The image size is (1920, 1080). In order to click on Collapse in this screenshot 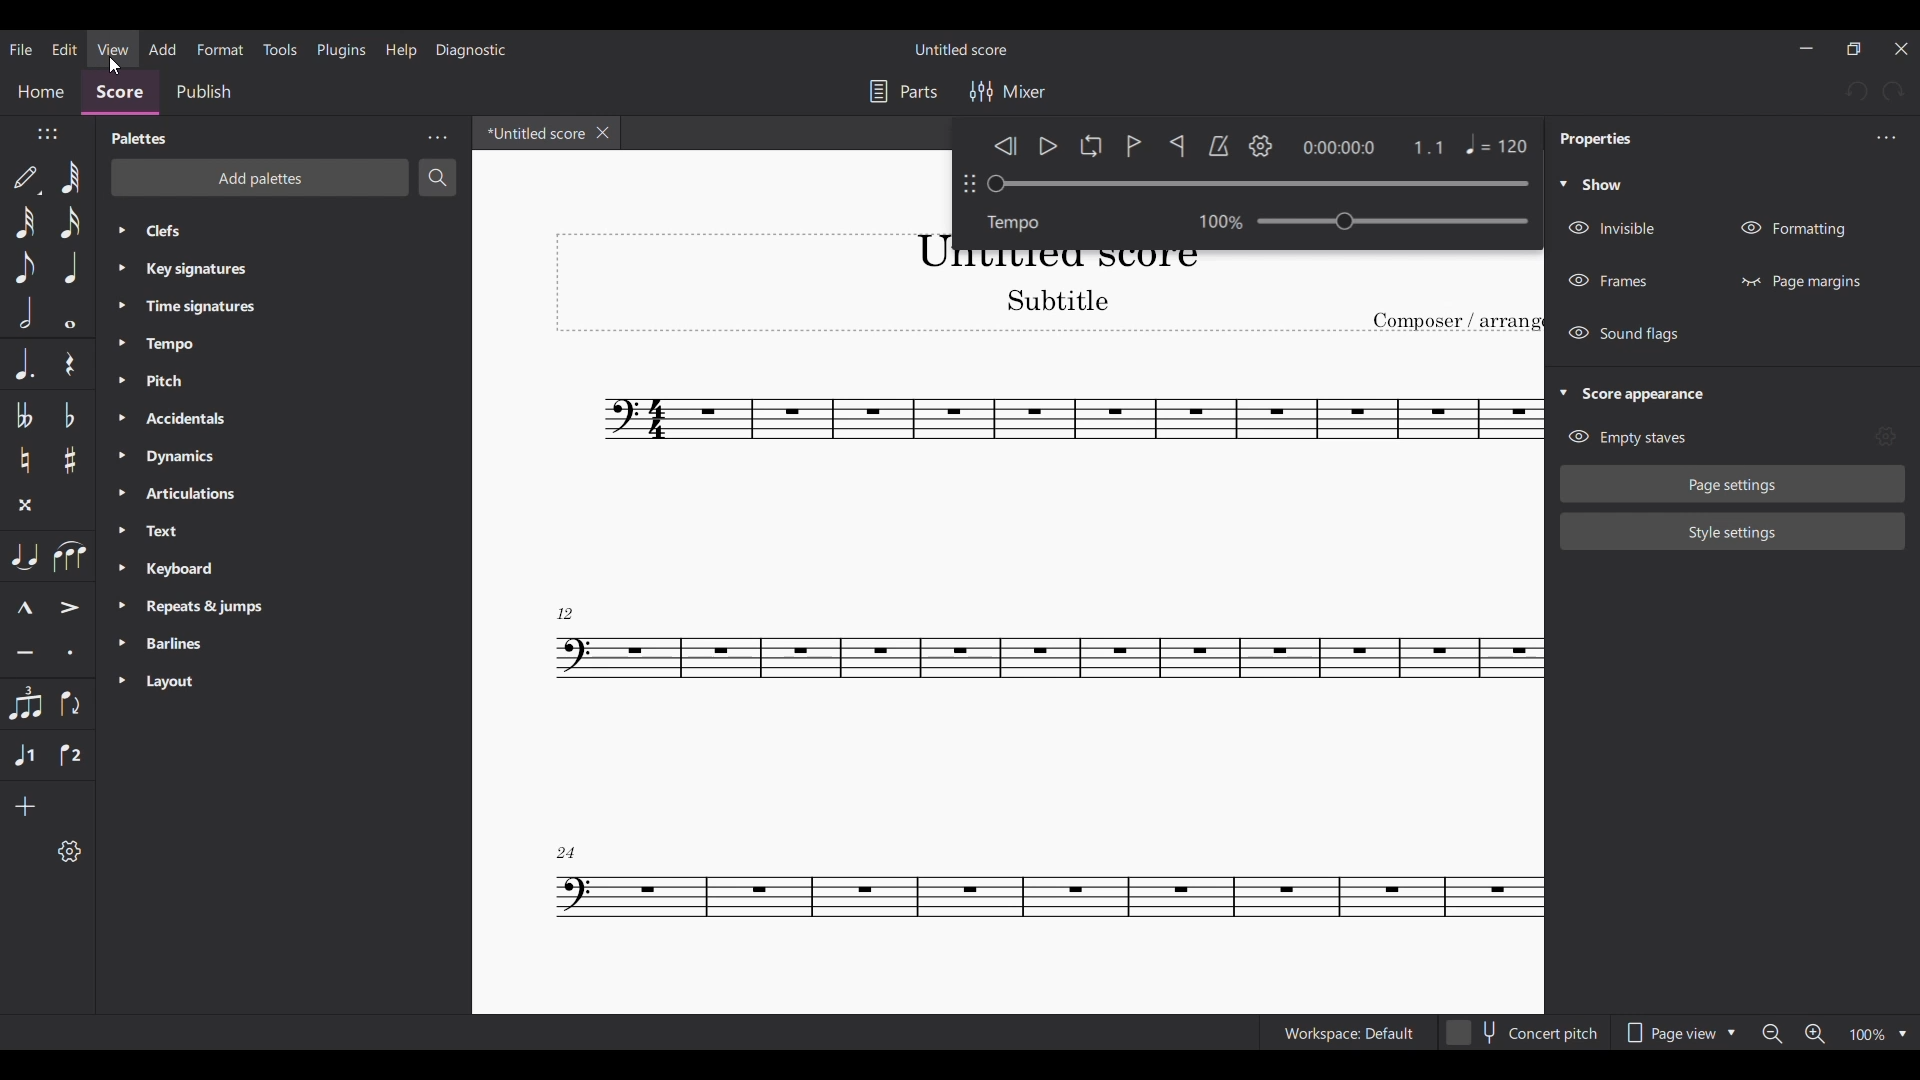, I will do `click(1563, 183)`.